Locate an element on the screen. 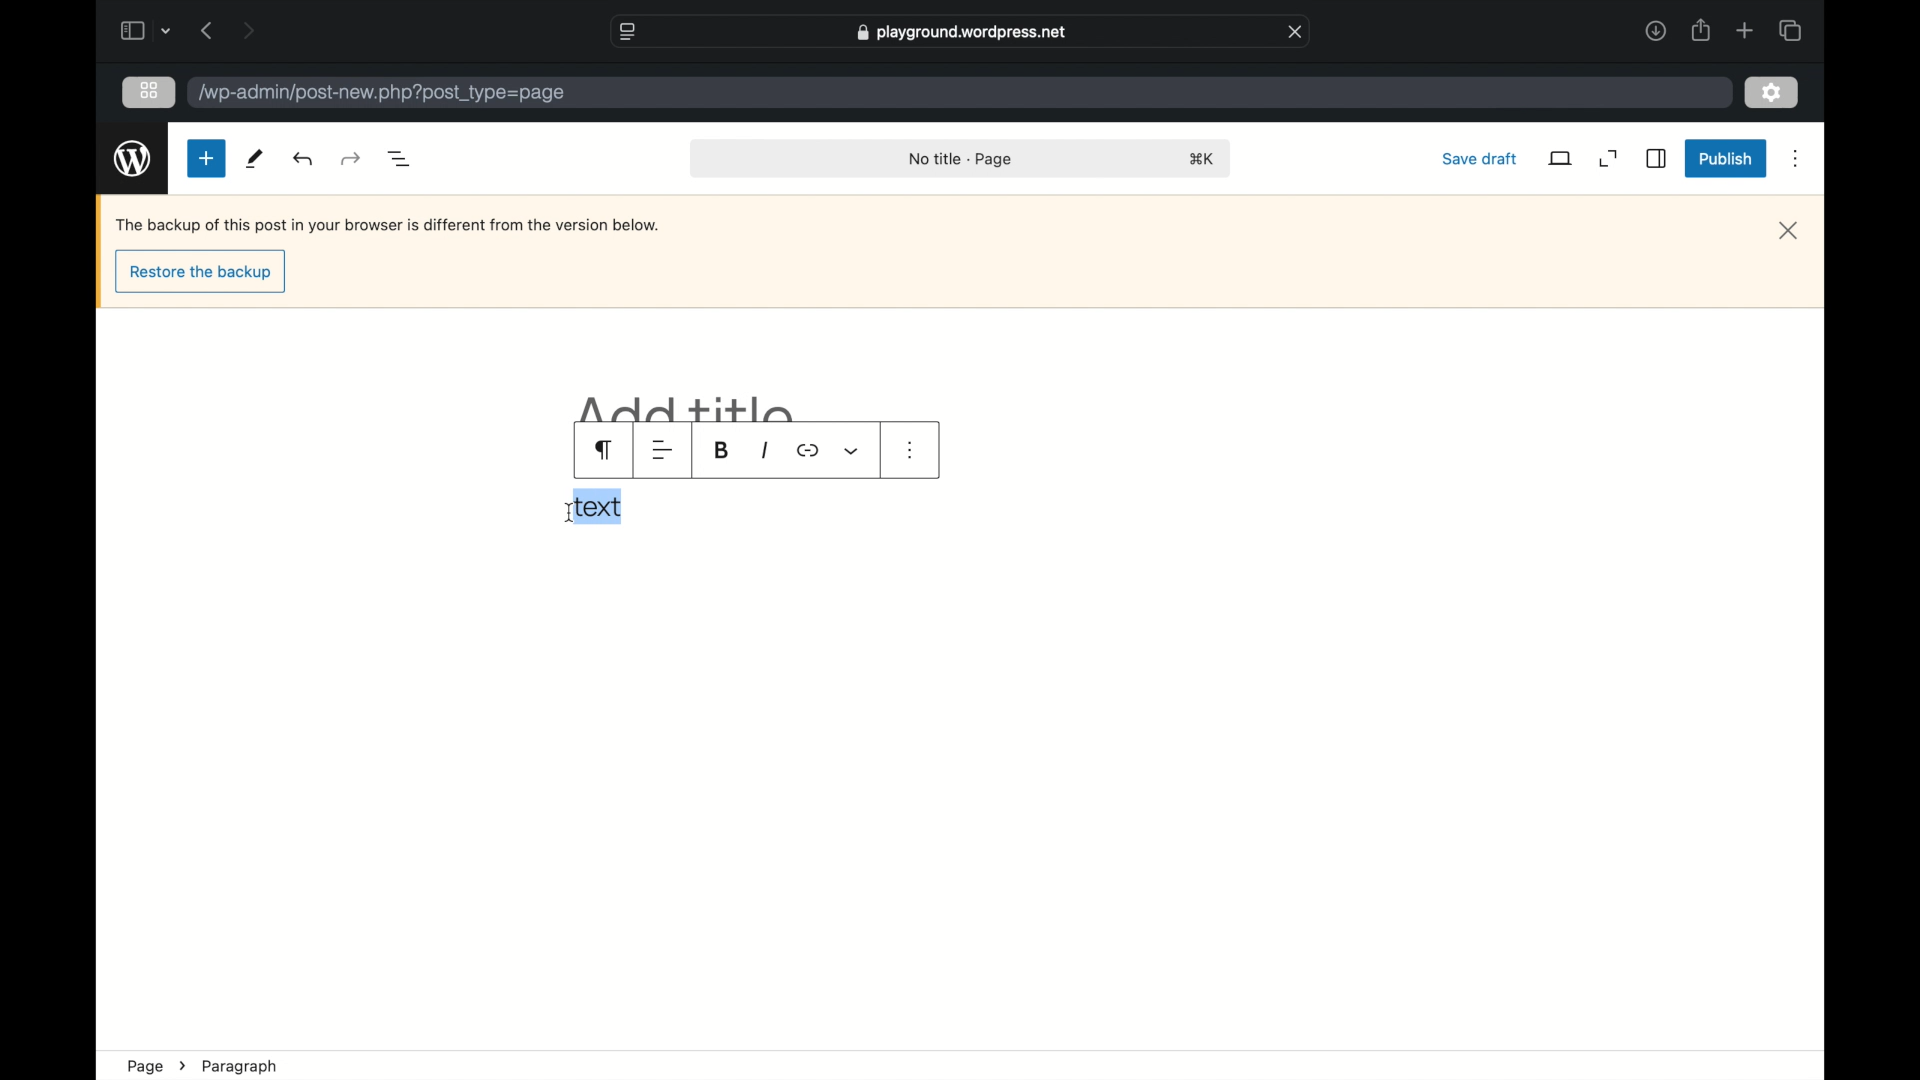 The width and height of the screenshot is (1920, 1080). document overview is located at coordinates (398, 157).